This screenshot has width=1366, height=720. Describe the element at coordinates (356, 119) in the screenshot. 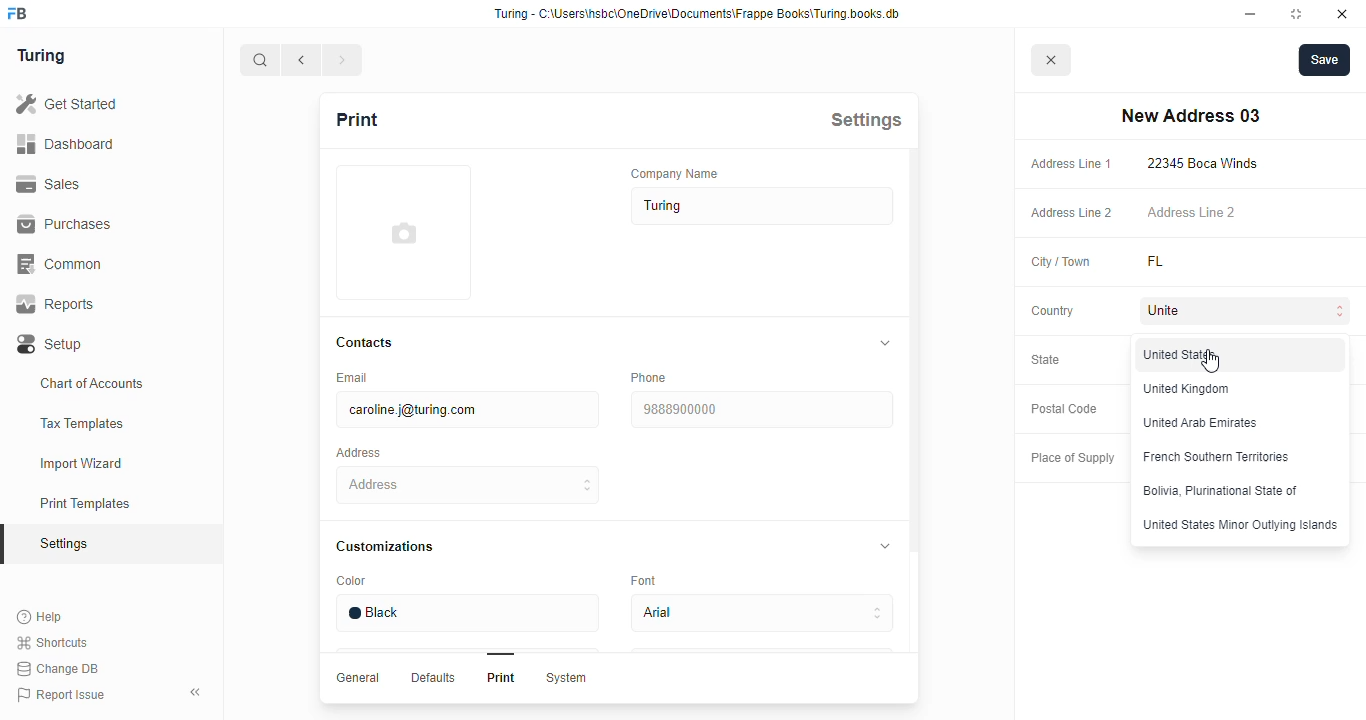

I see `print` at that location.